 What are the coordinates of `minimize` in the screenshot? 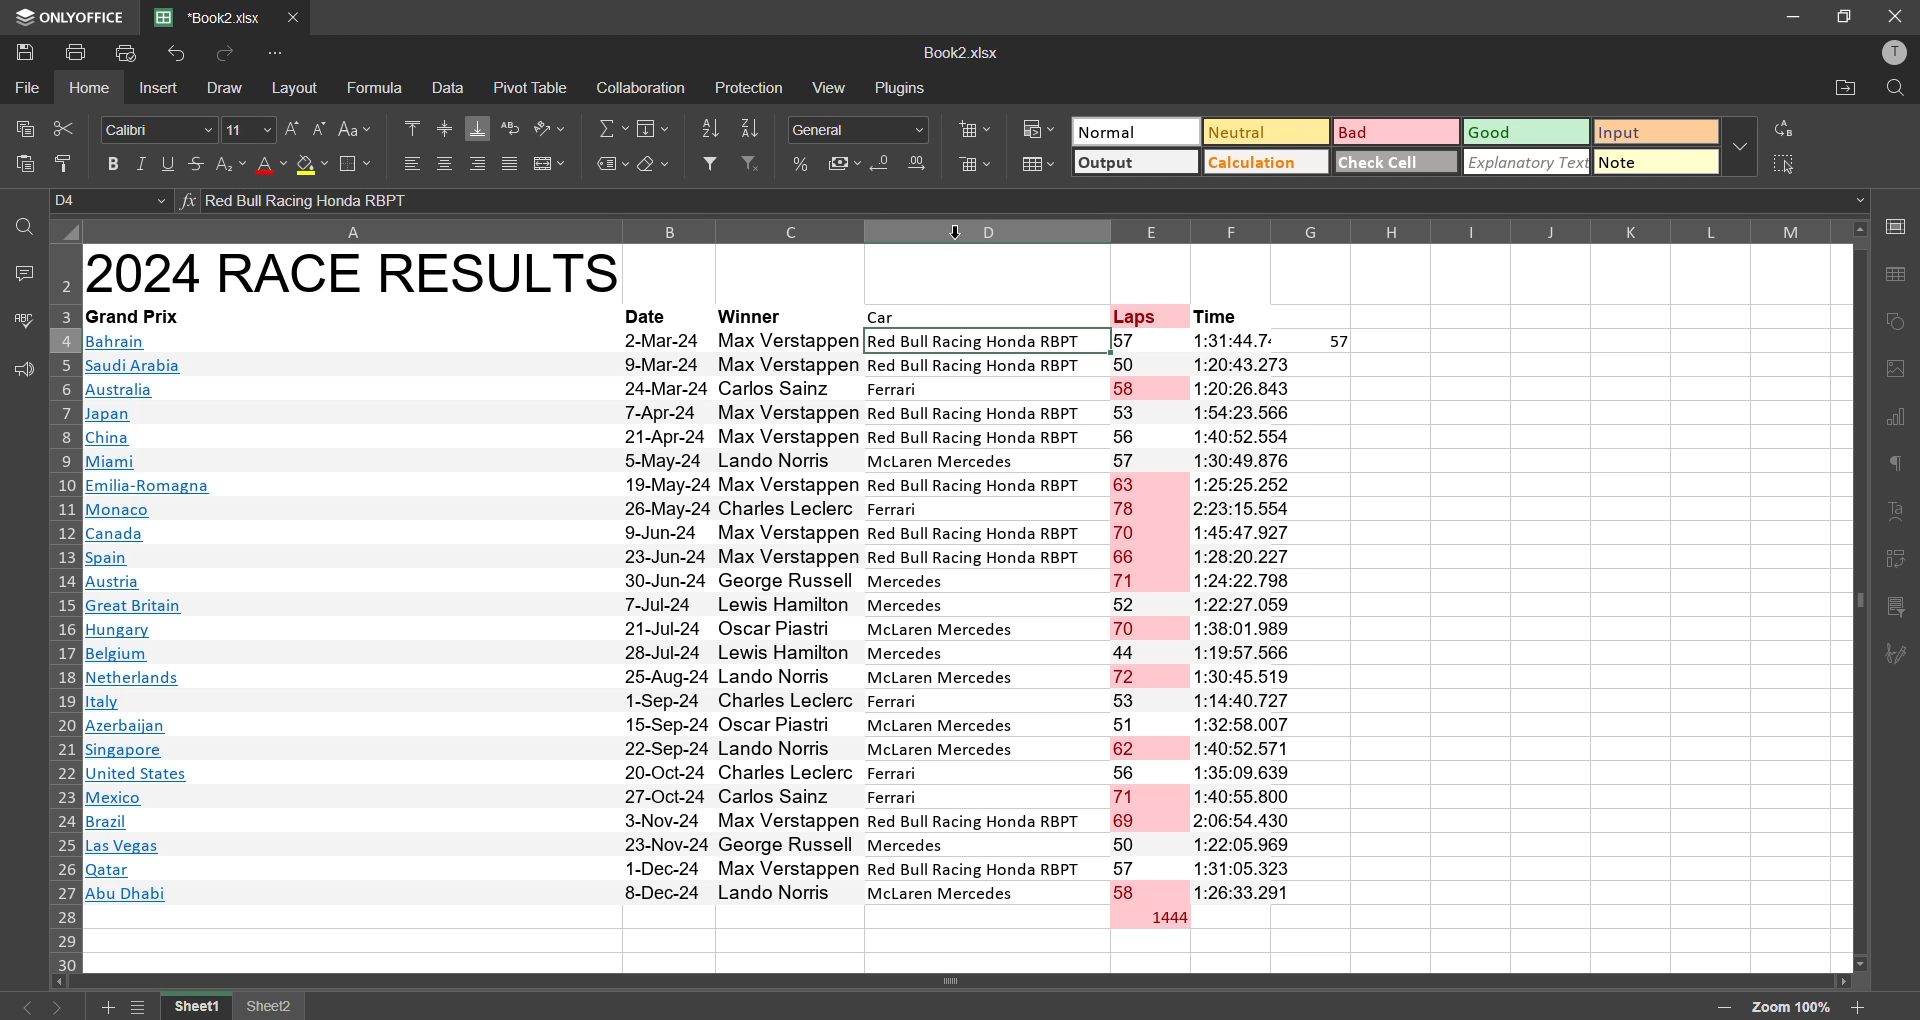 It's located at (1794, 17).